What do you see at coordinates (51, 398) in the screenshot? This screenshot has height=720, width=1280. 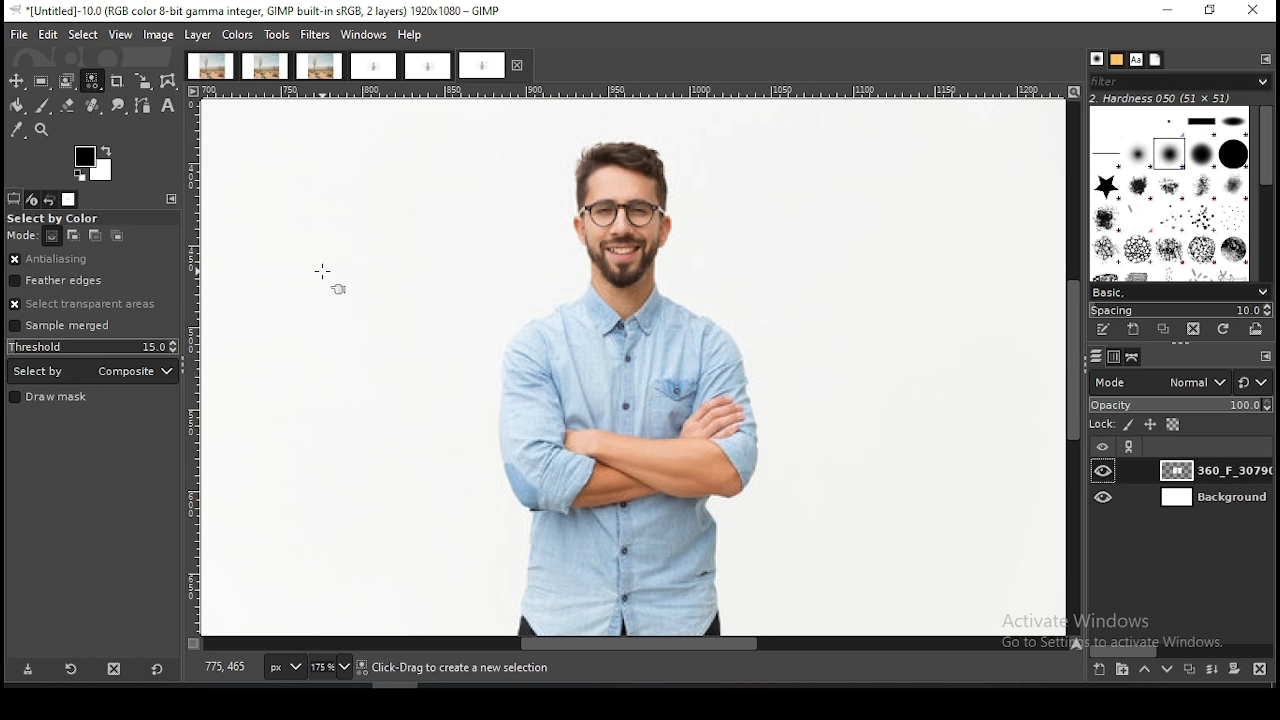 I see `draw mask` at bounding box center [51, 398].